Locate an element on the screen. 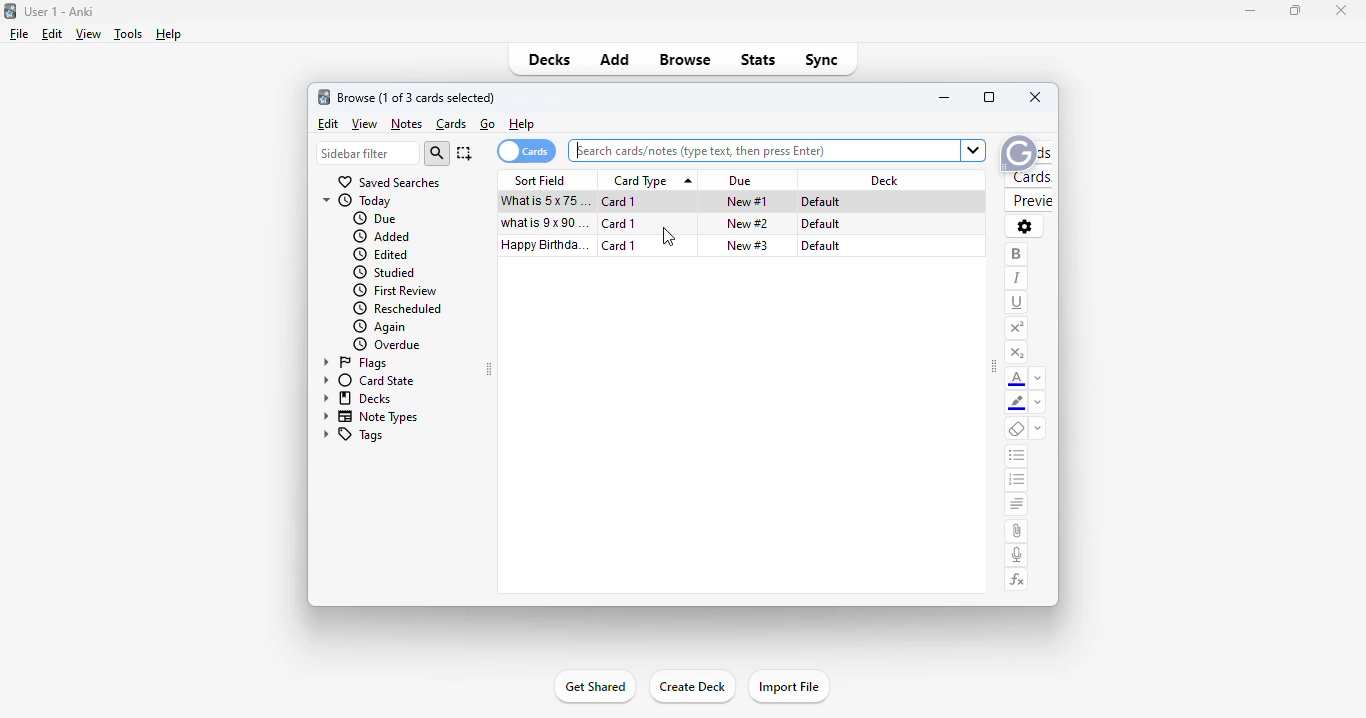 The width and height of the screenshot is (1366, 718). card 1 is located at coordinates (621, 202).